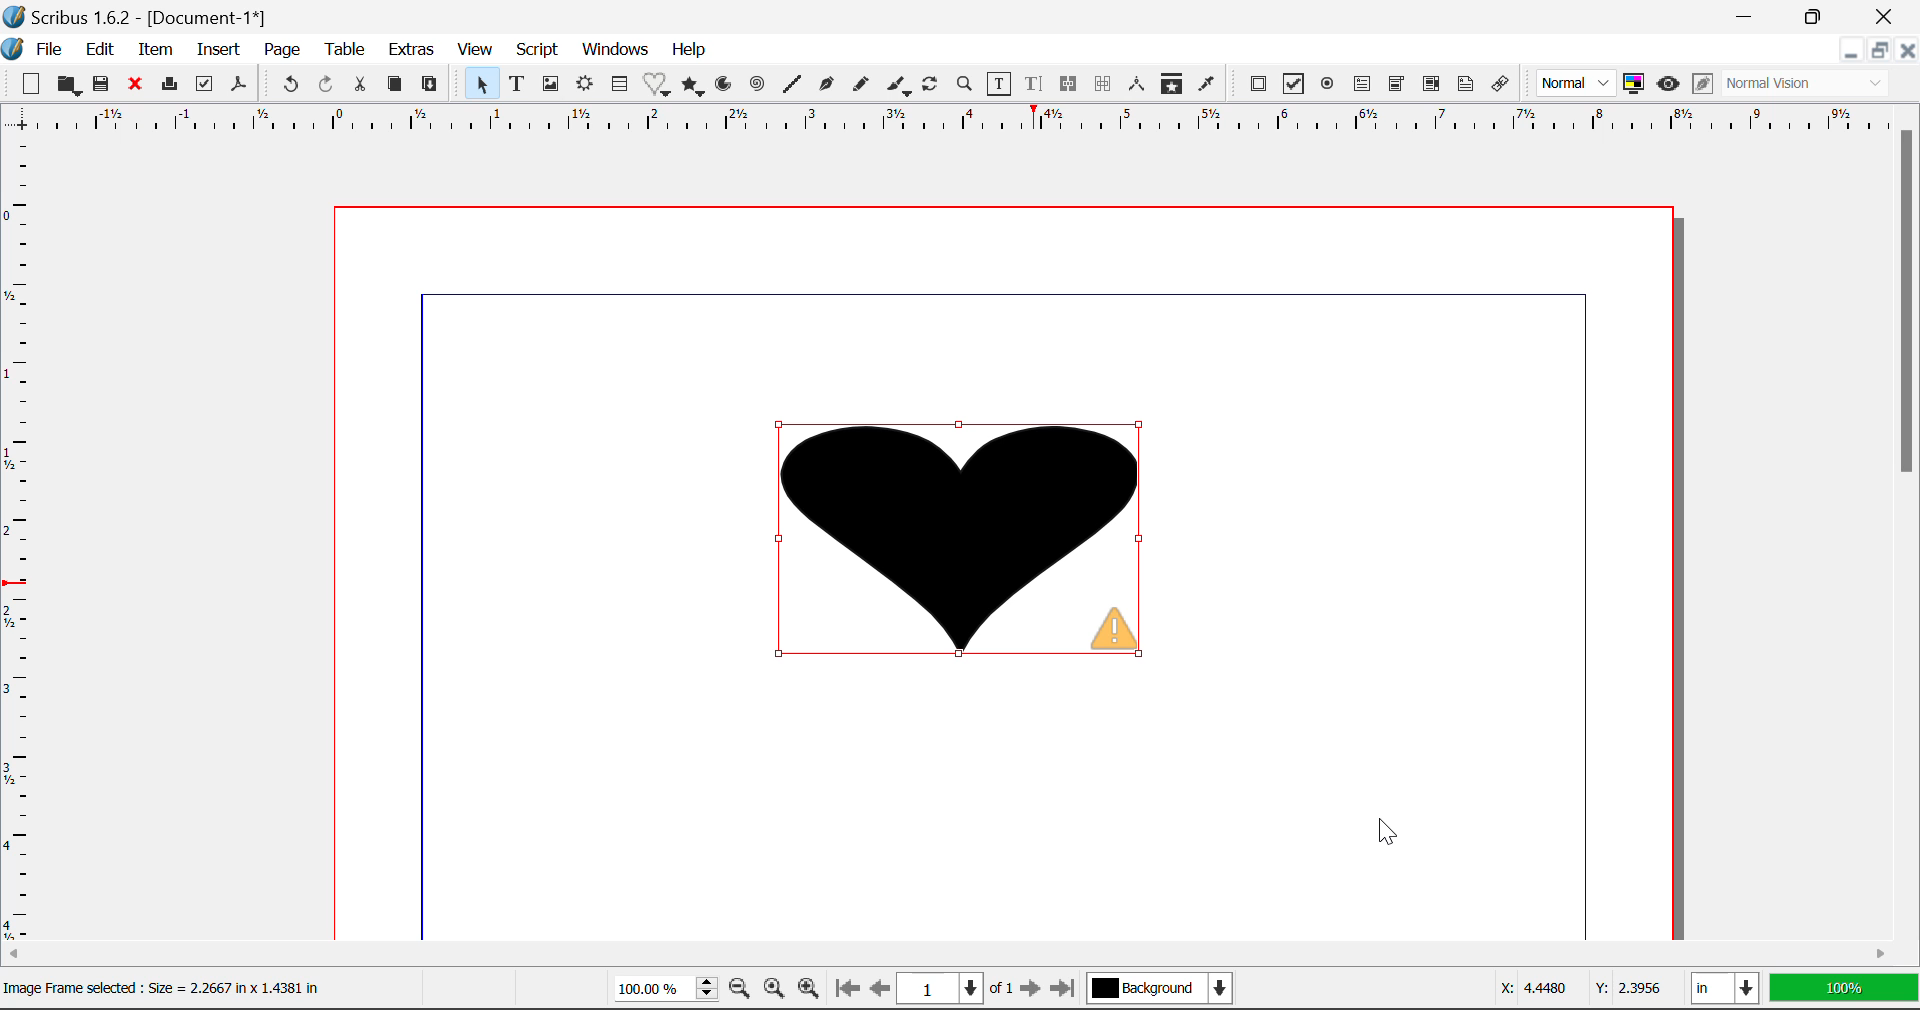  What do you see at coordinates (1034, 87) in the screenshot?
I see `Edit Text in Story Editor` at bounding box center [1034, 87].